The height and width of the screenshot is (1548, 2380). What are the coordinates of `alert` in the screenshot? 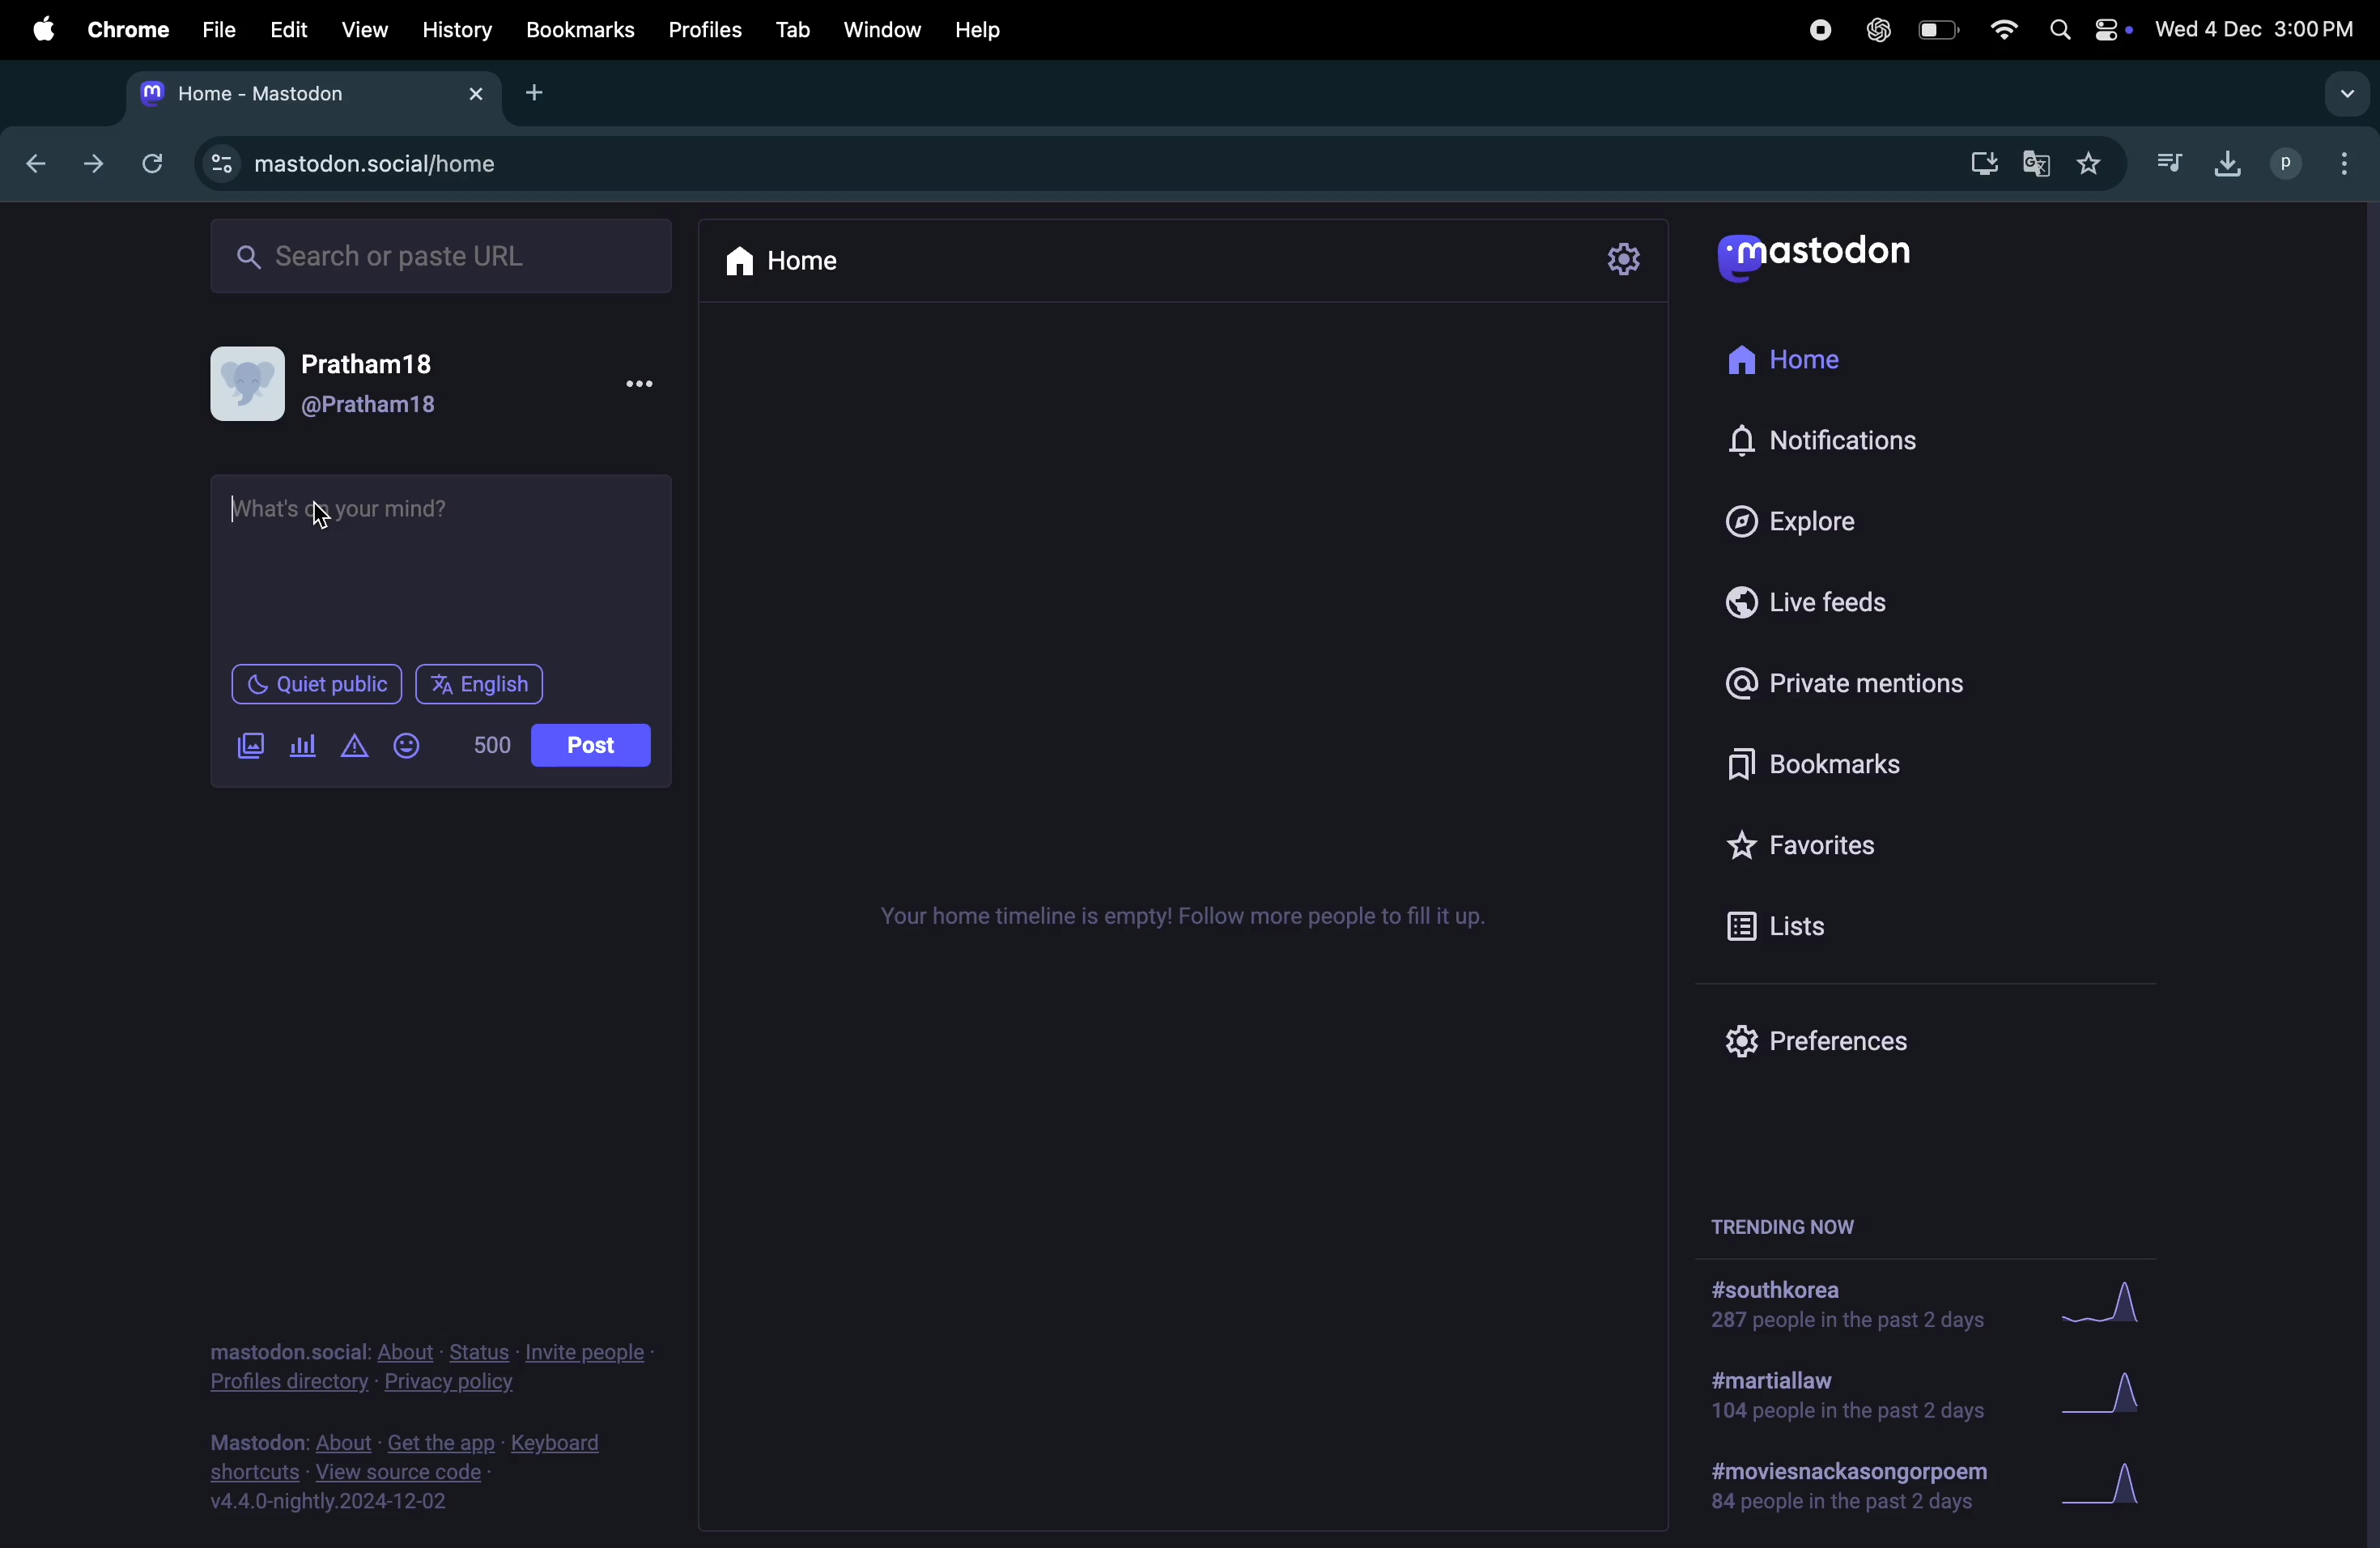 It's located at (353, 746).